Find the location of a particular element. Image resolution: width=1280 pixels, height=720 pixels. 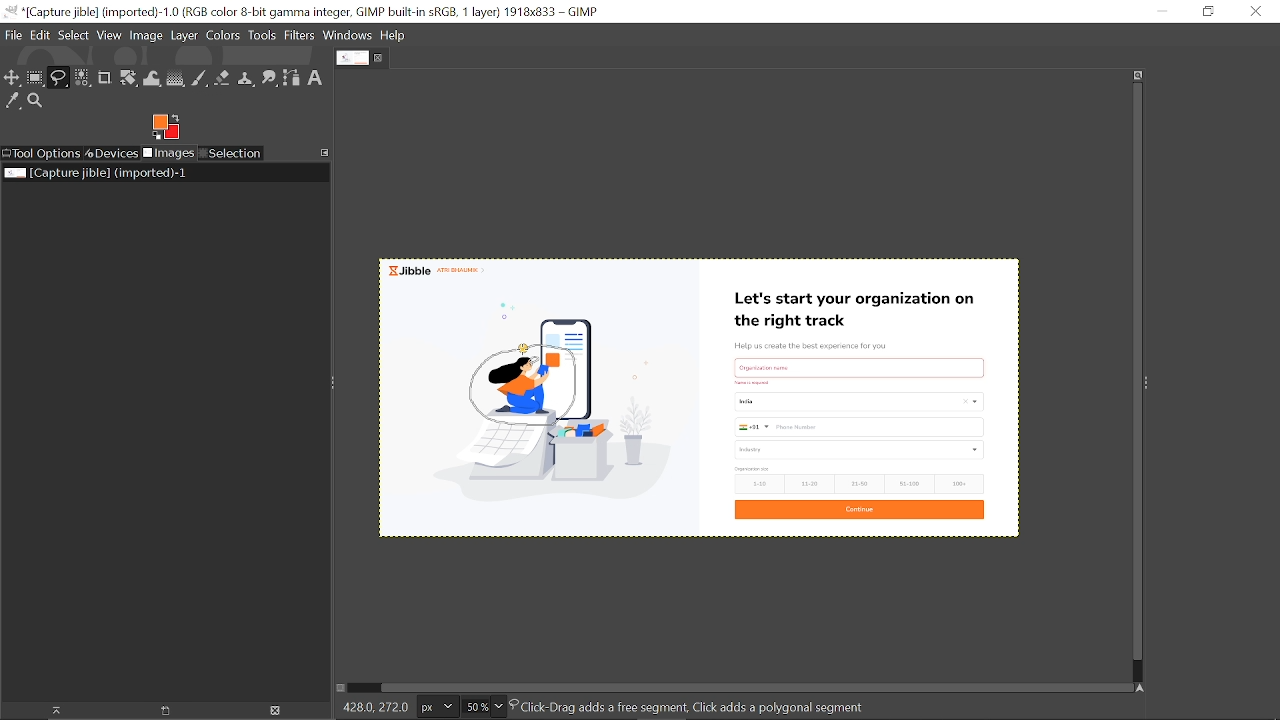

Minimize is located at coordinates (1159, 11).